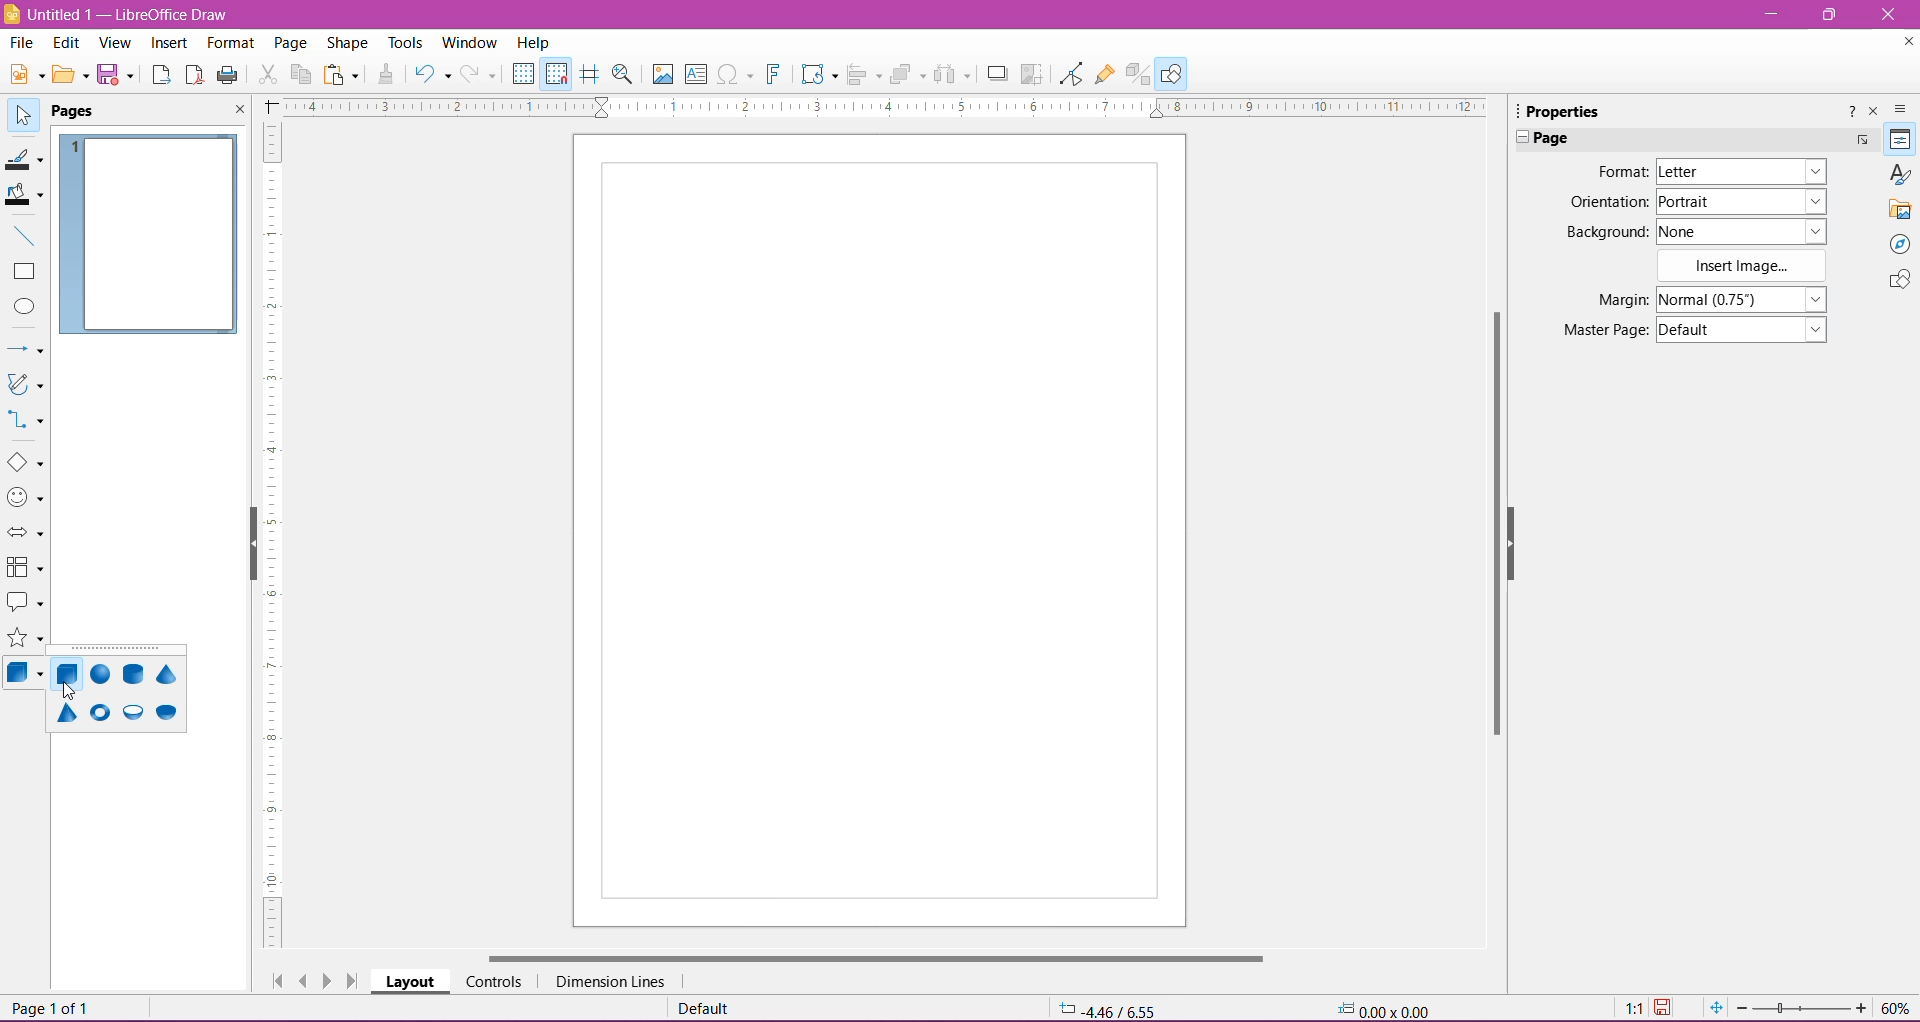 The image size is (1920, 1022). Describe the element at coordinates (1897, 1008) in the screenshot. I see `Zoom Factor` at that location.